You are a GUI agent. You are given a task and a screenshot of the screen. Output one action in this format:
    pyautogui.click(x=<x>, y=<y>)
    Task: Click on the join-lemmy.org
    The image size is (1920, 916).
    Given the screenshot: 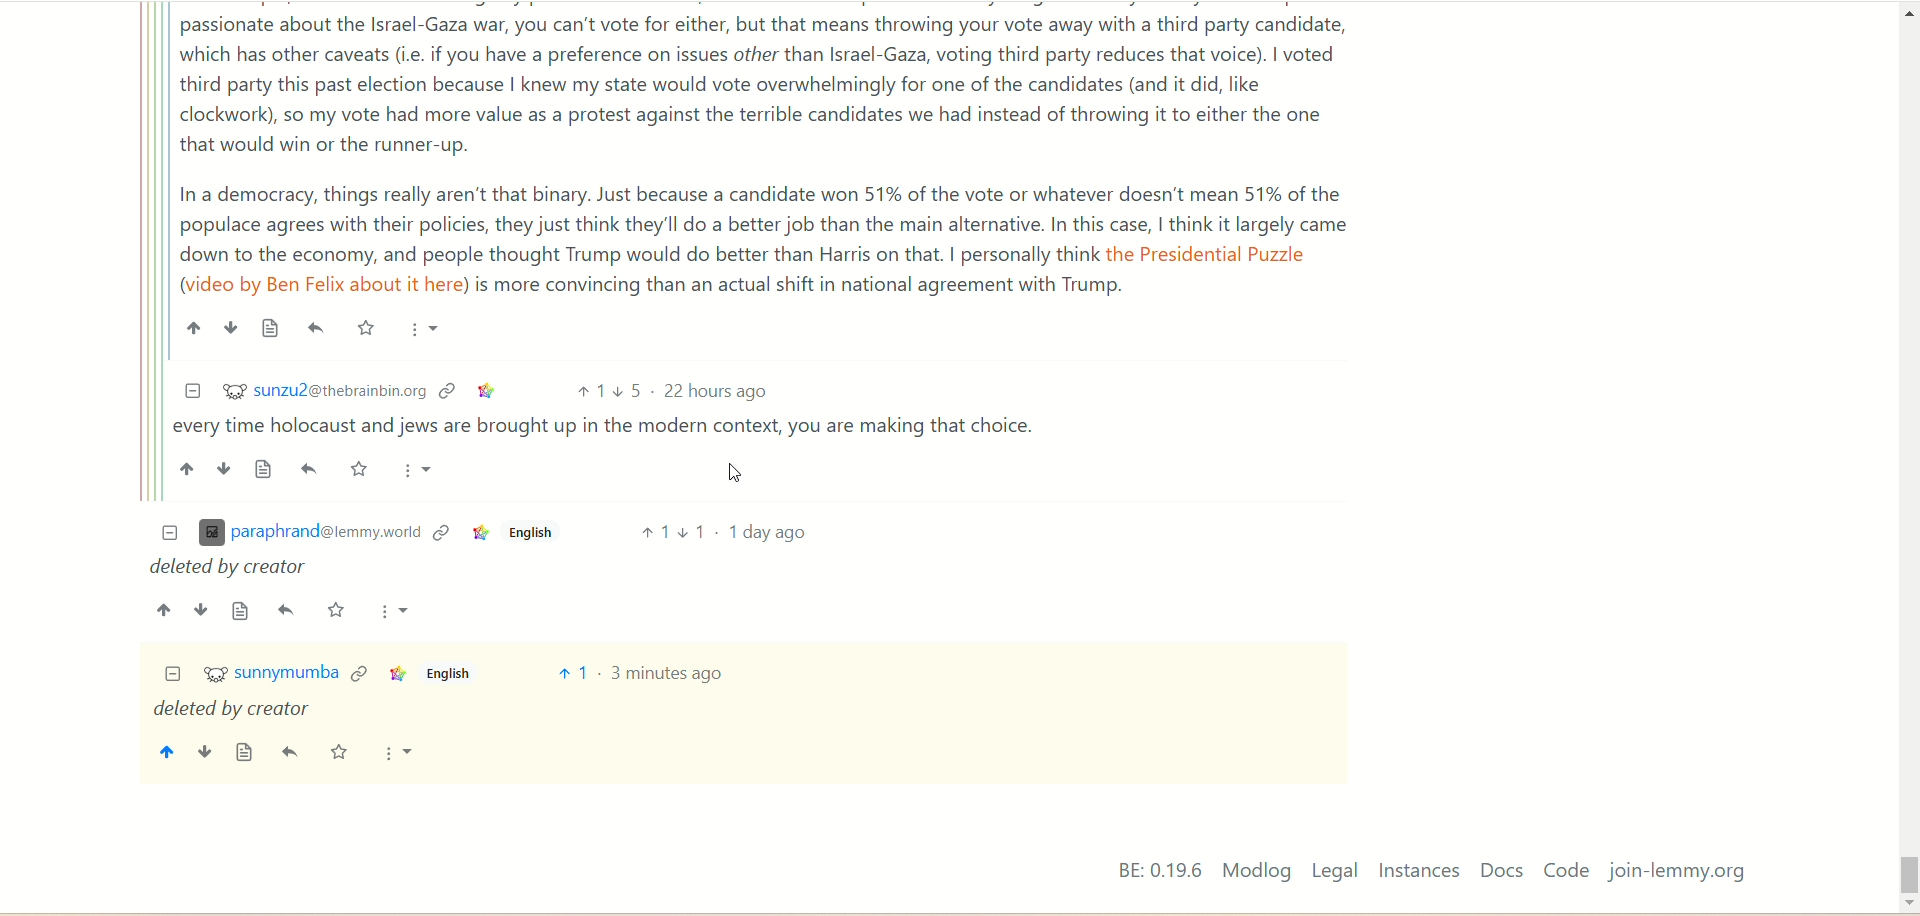 What is the action you would take?
    pyautogui.click(x=1677, y=872)
    